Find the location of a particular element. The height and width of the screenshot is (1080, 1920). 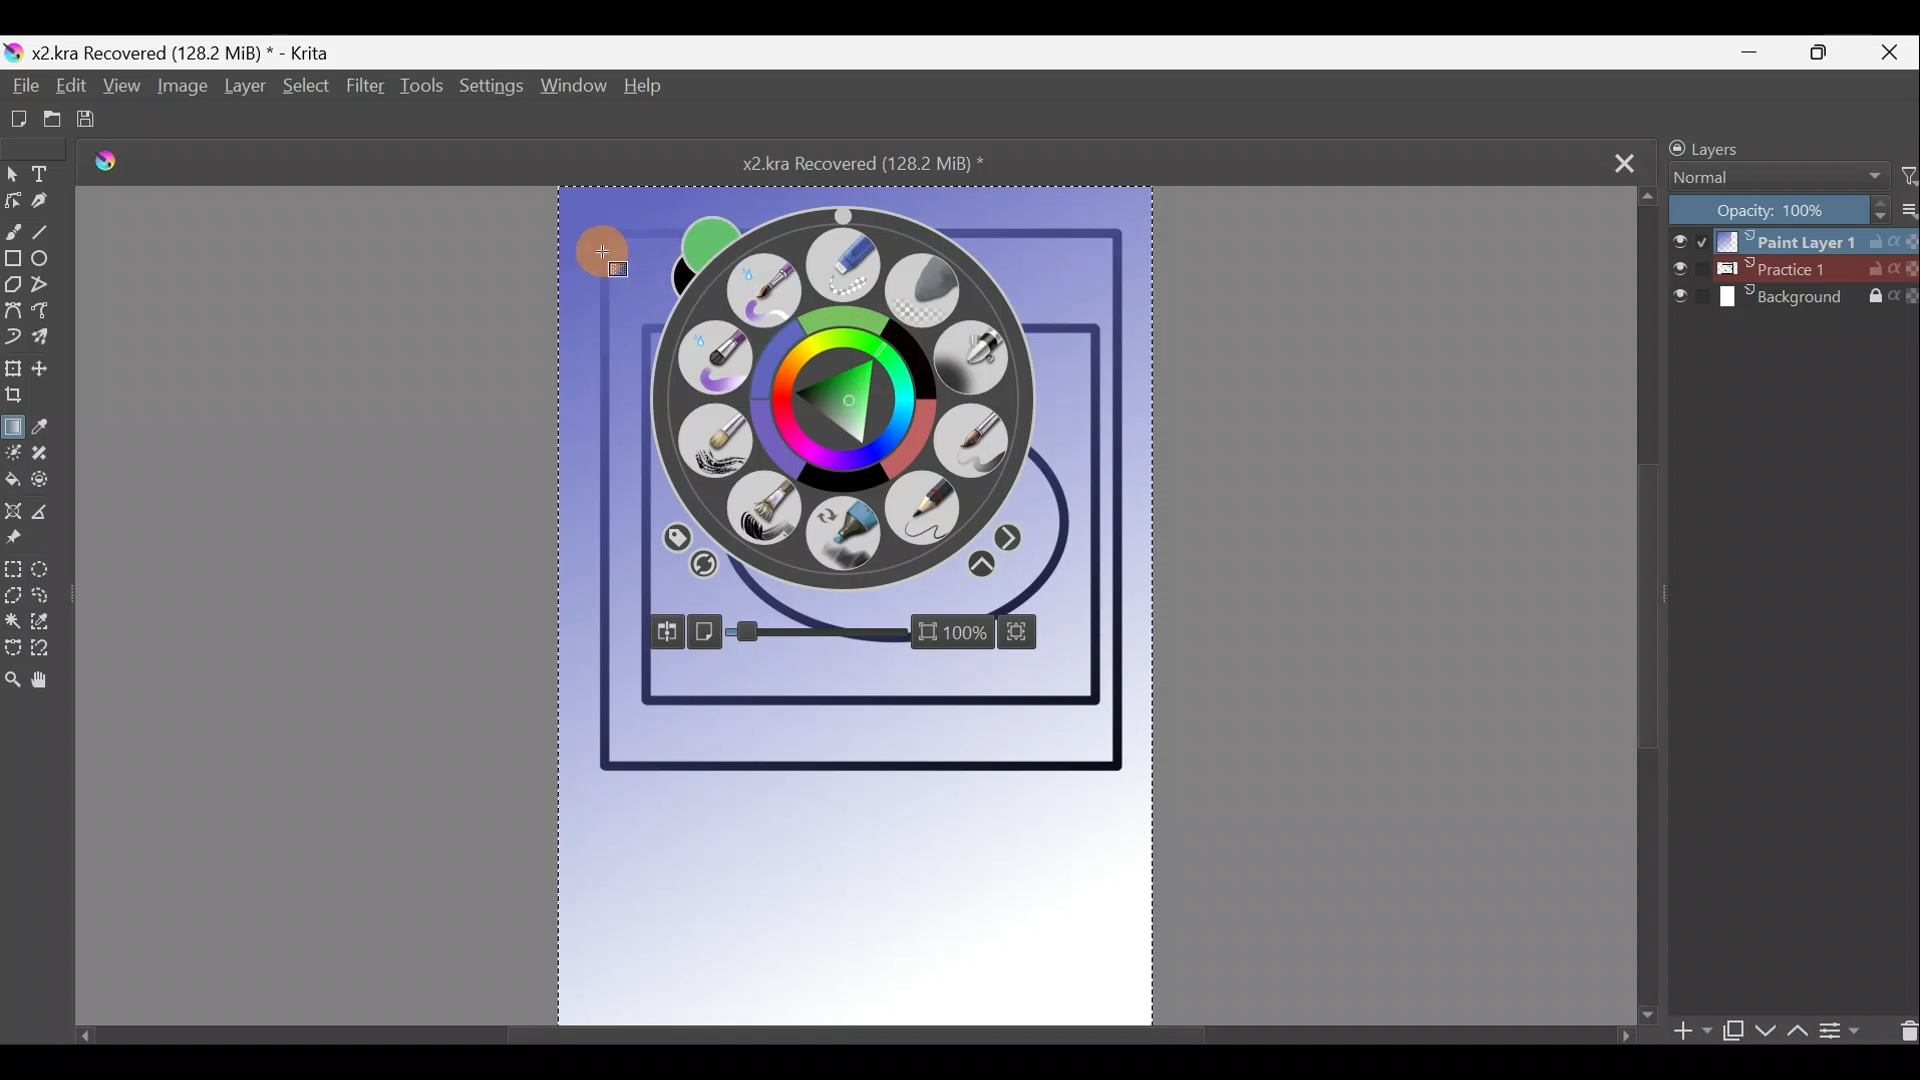

Filter is located at coordinates (365, 96).